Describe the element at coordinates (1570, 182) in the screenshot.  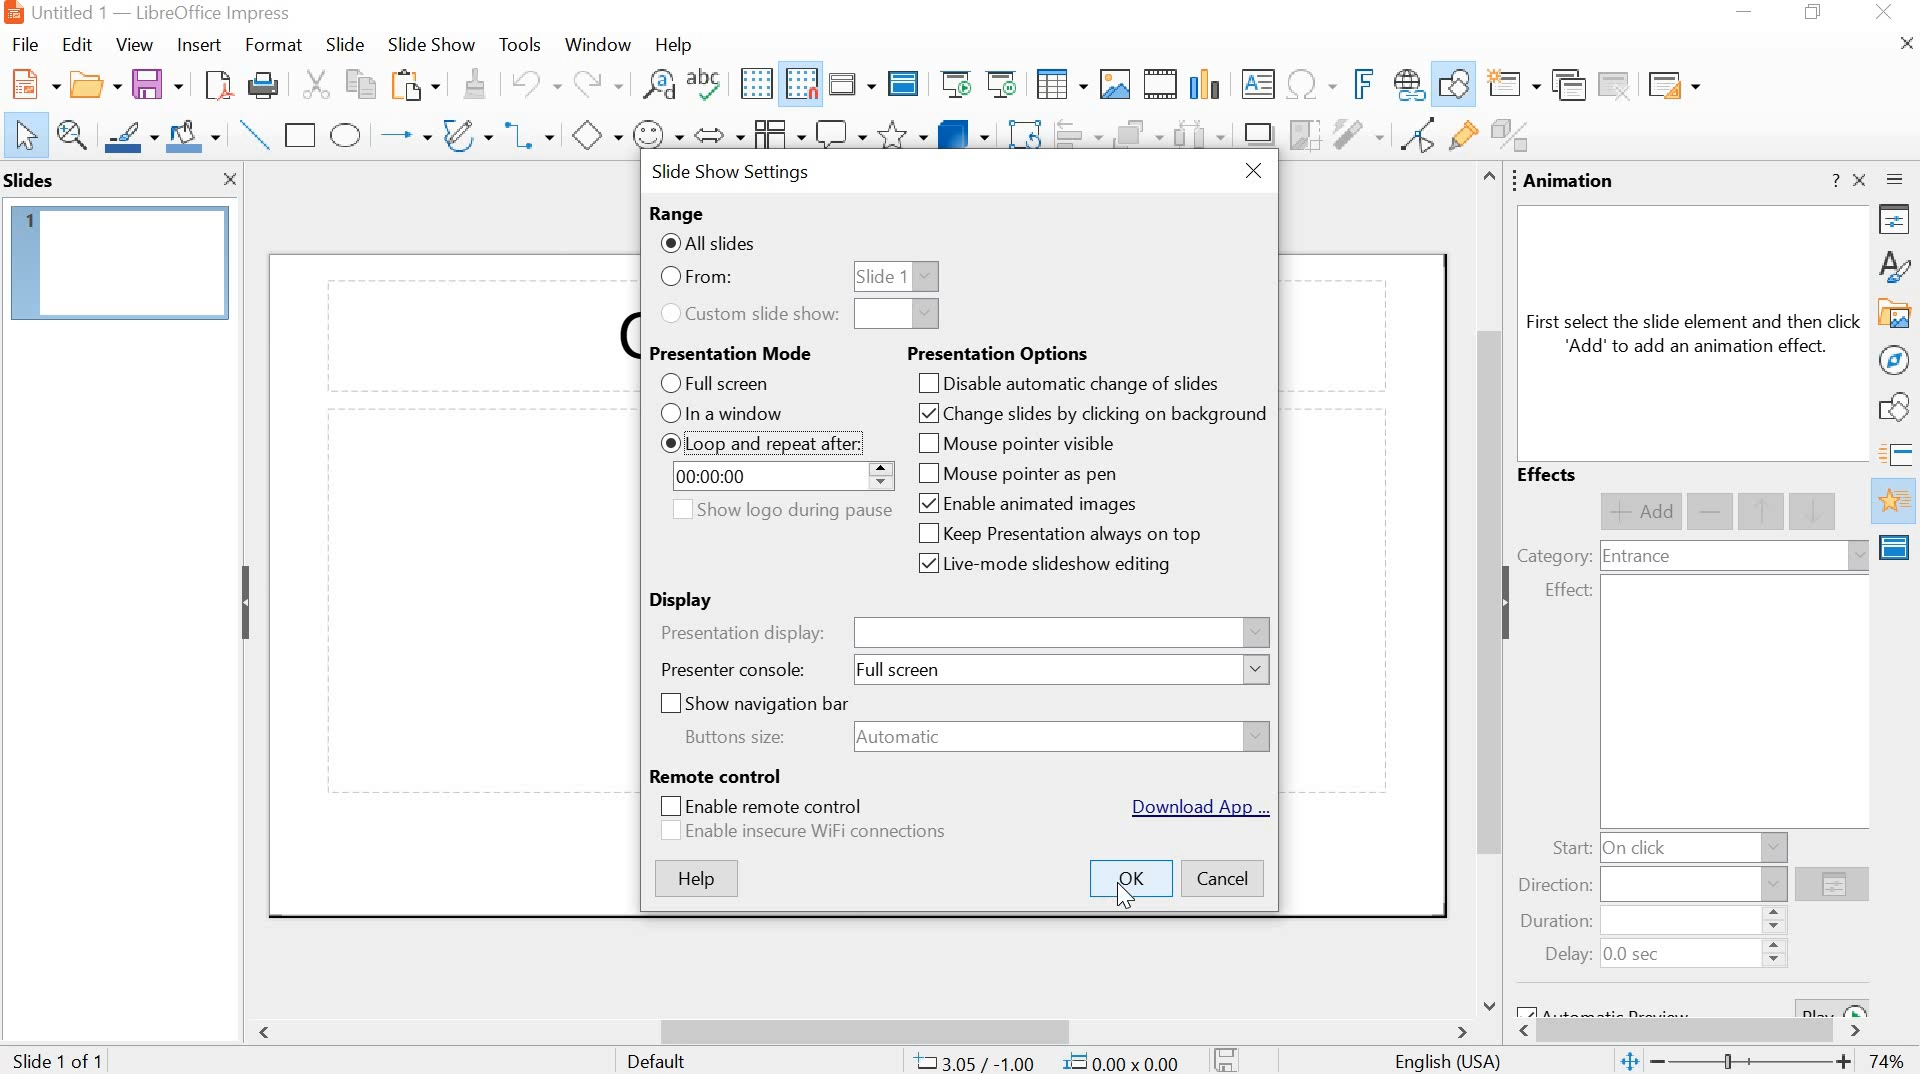
I see `animation` at that location.